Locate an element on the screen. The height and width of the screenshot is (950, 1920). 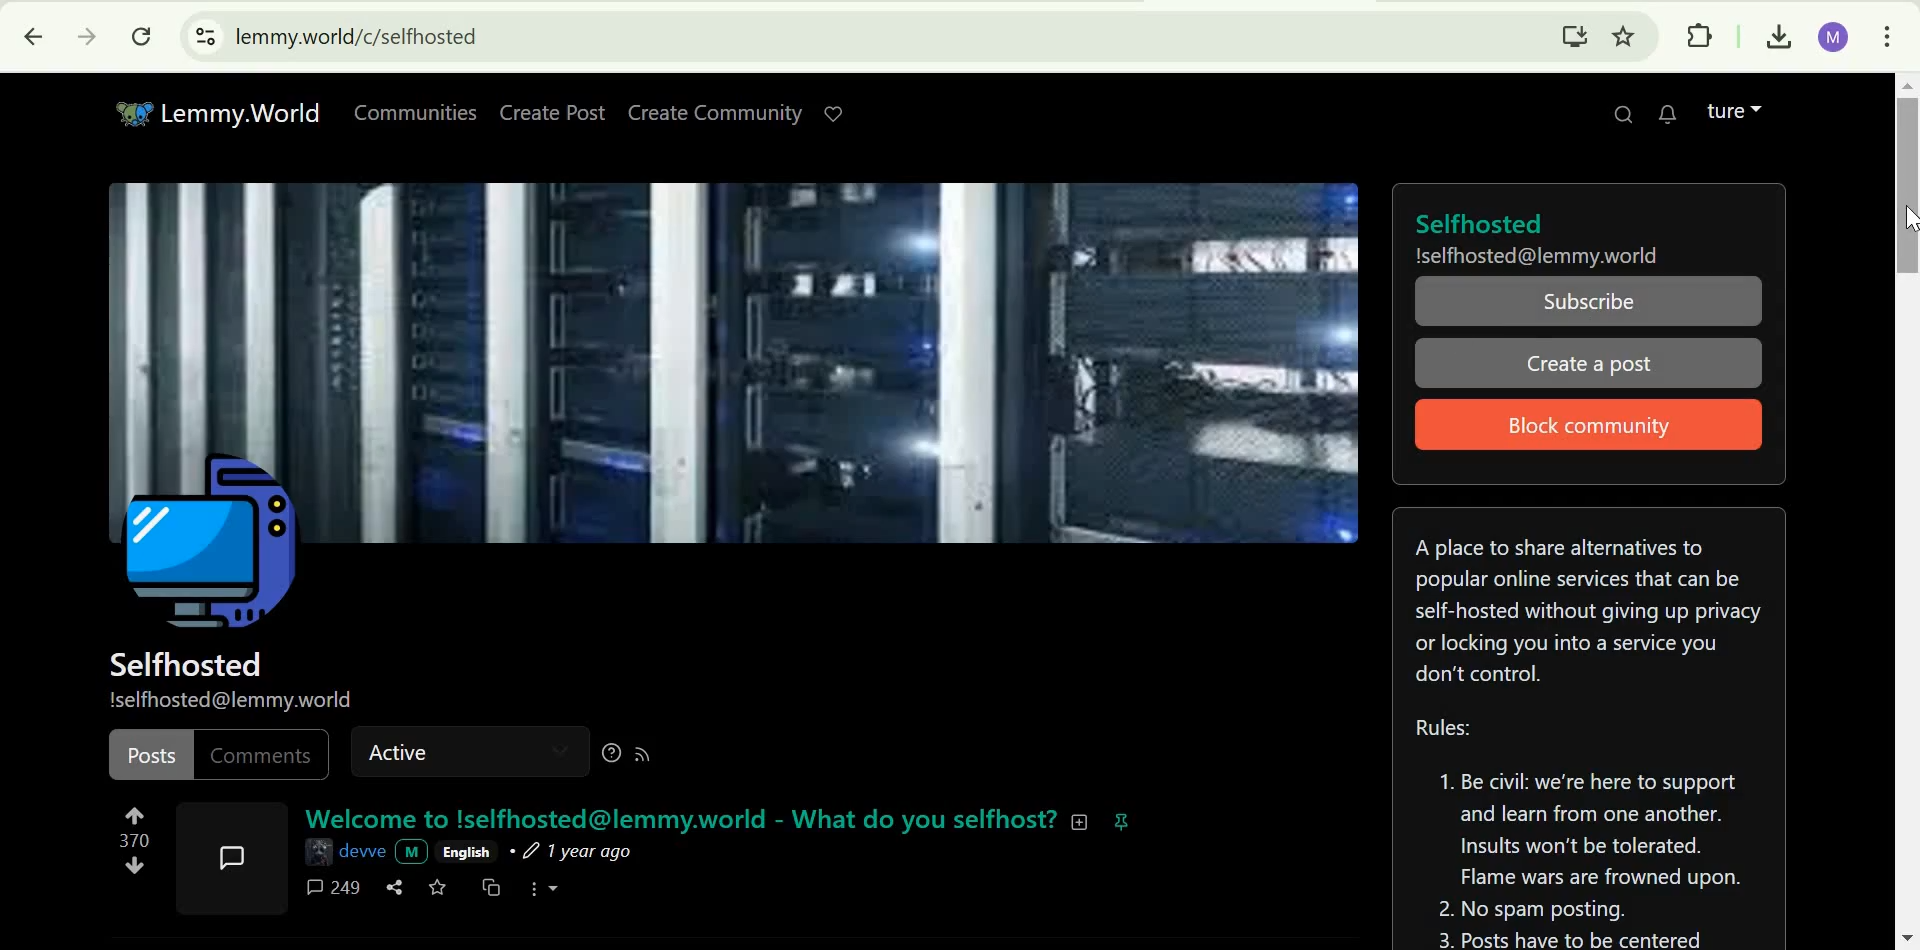
upvote is located at coordinates (134, 814).